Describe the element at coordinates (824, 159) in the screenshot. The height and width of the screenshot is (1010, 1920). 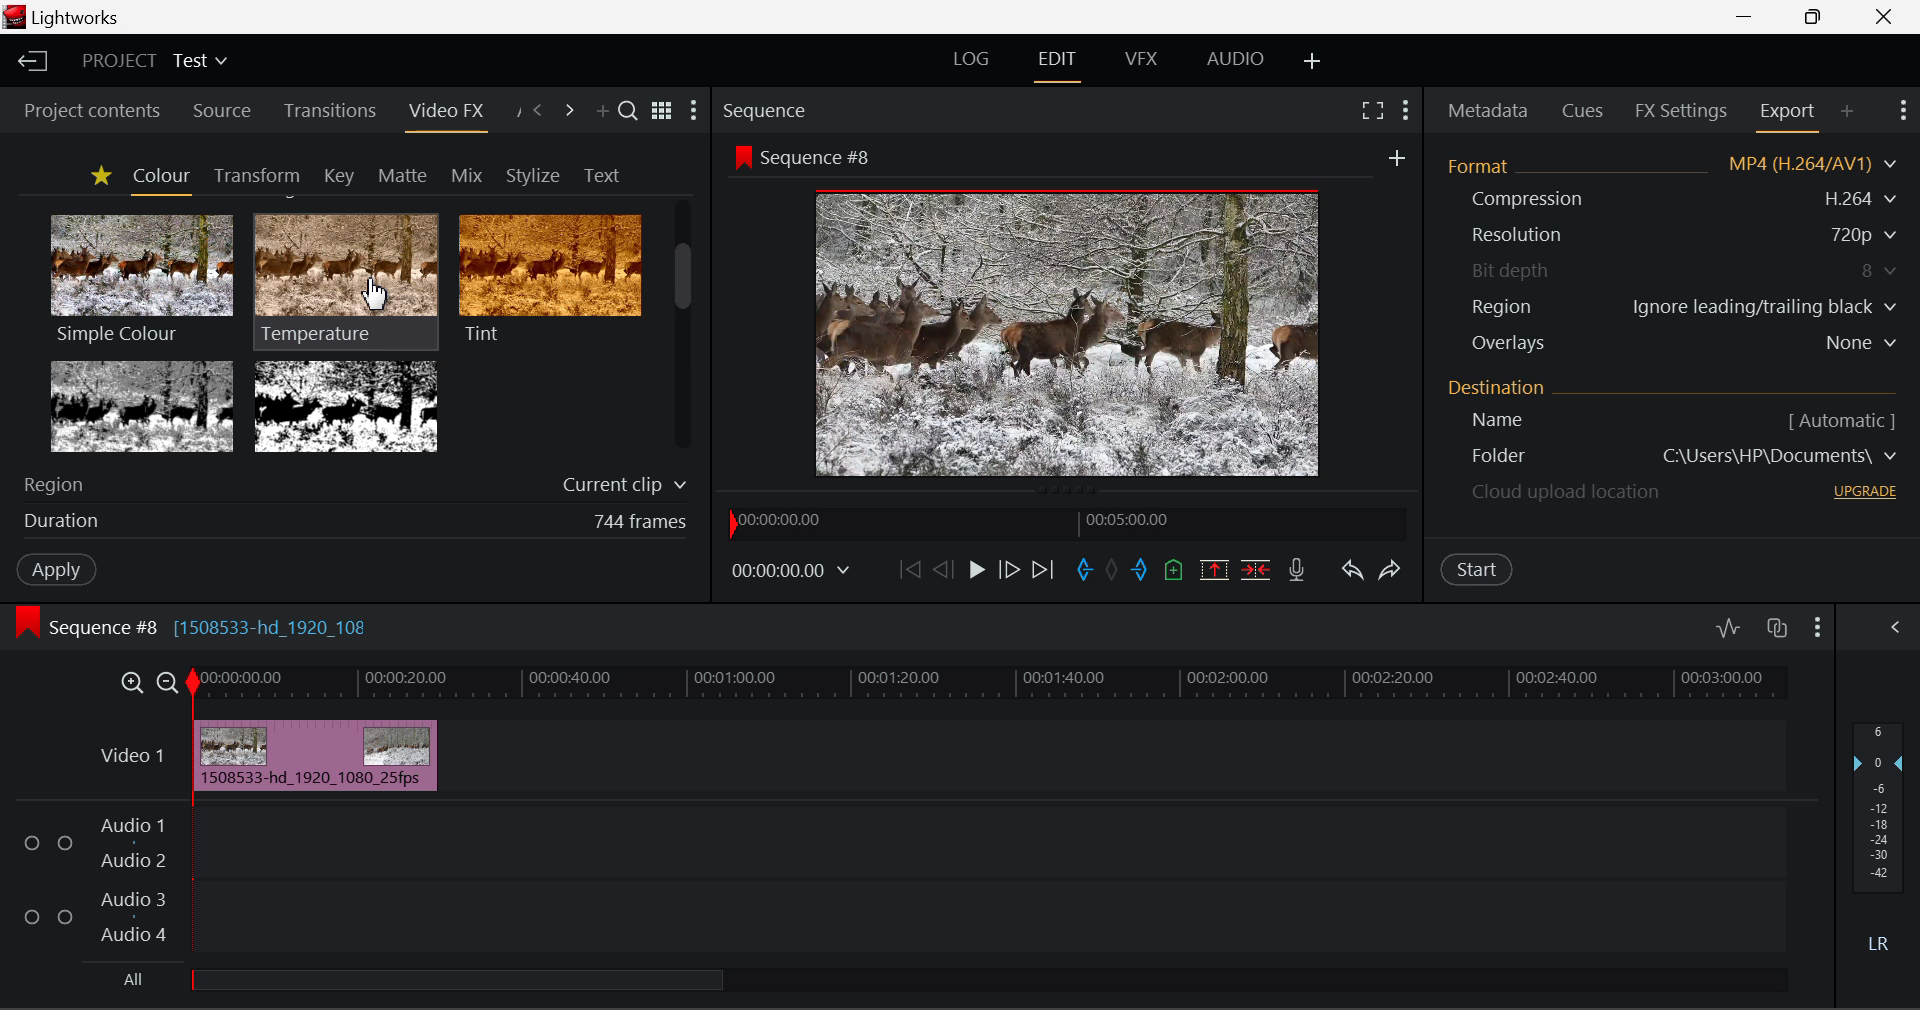
I see `Sequence #8` at that location.